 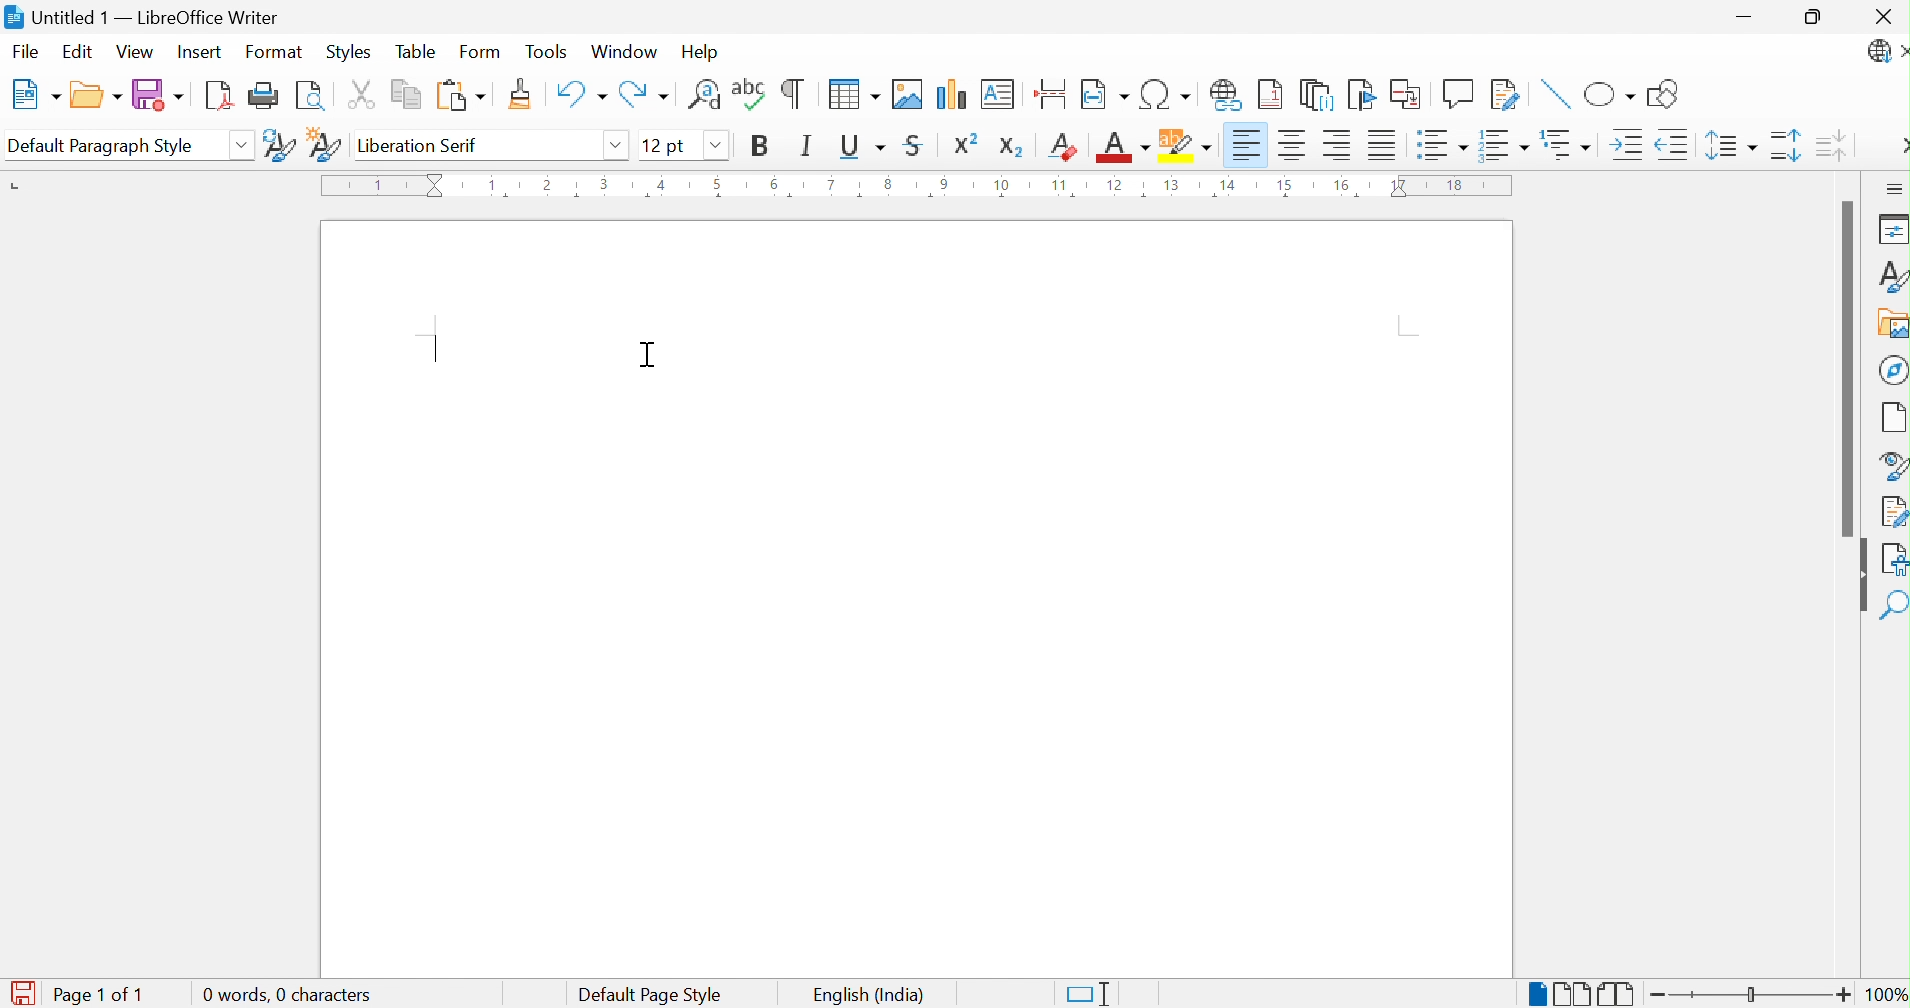 I want to click on Find, so click(x=1894, y=608).